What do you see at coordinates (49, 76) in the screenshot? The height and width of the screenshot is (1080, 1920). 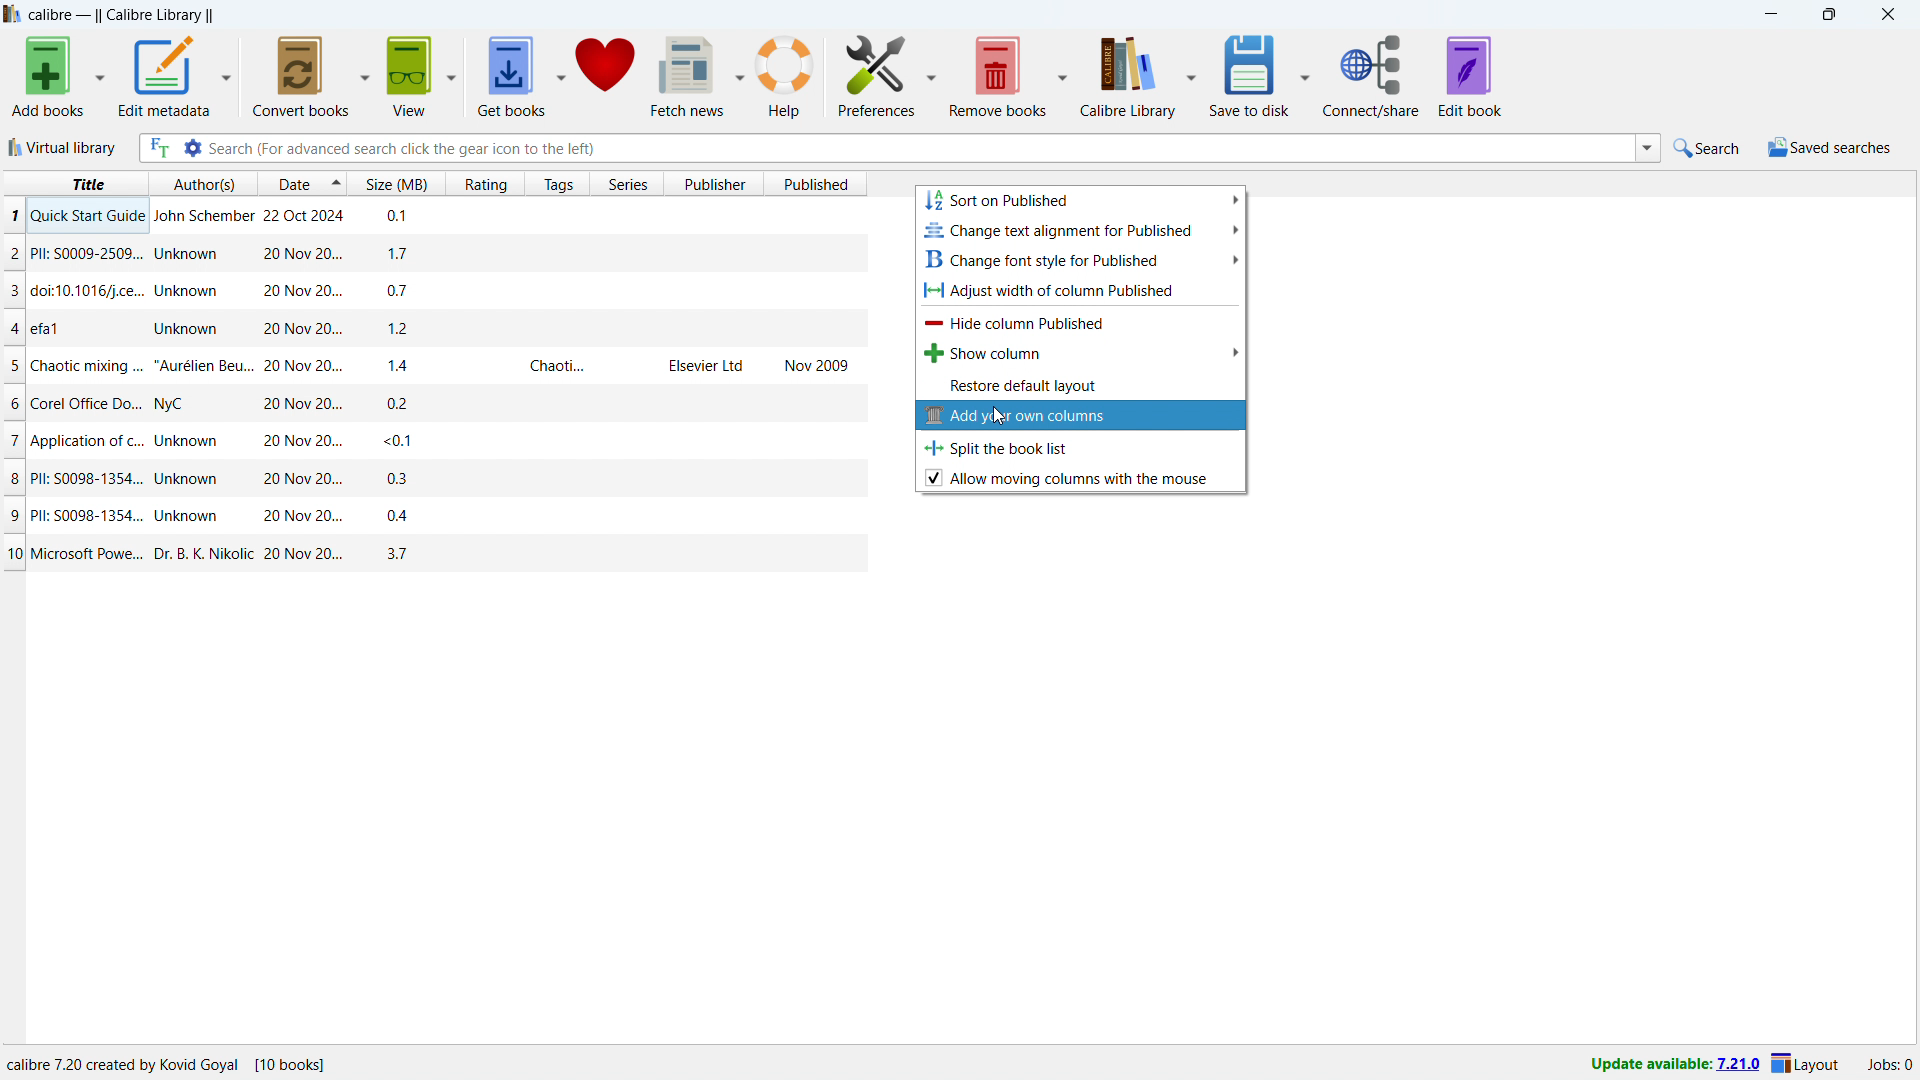 I see `add books` at bounding box center [49, 76].